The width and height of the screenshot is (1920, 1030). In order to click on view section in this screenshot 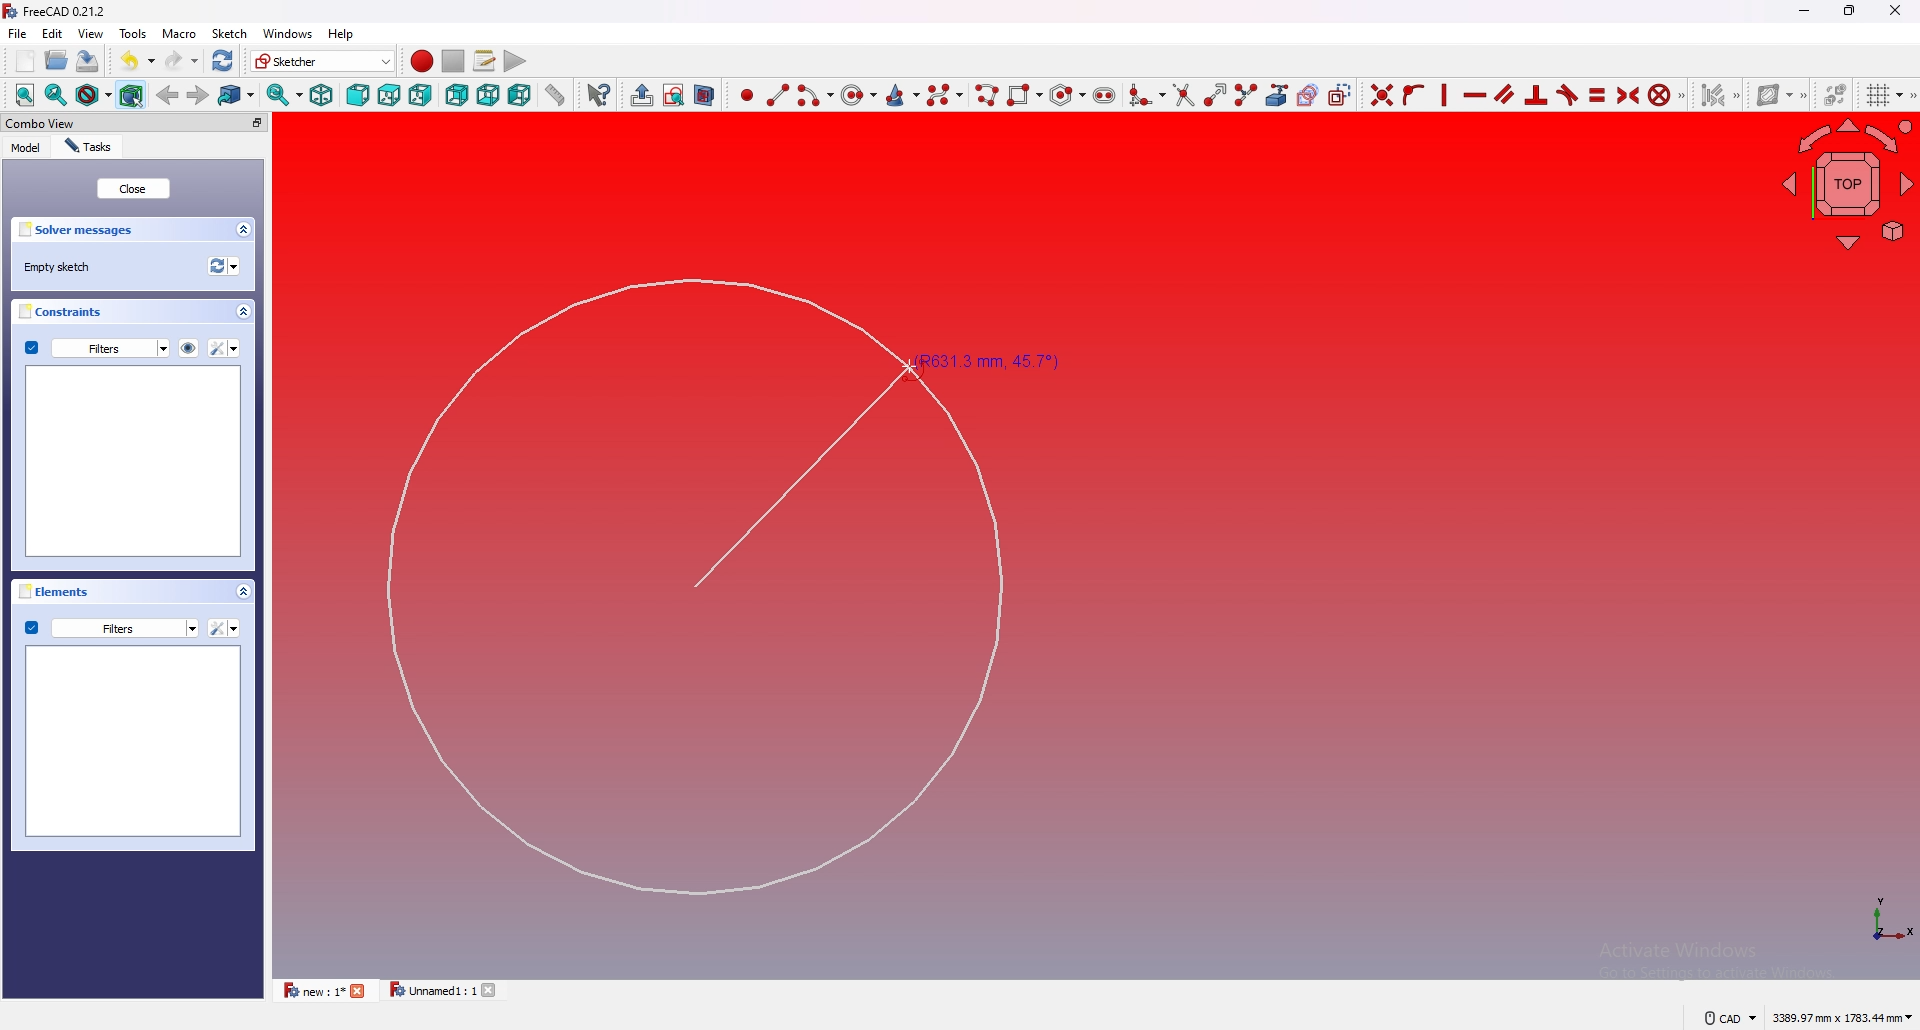, I will do `click(708, 92)`.